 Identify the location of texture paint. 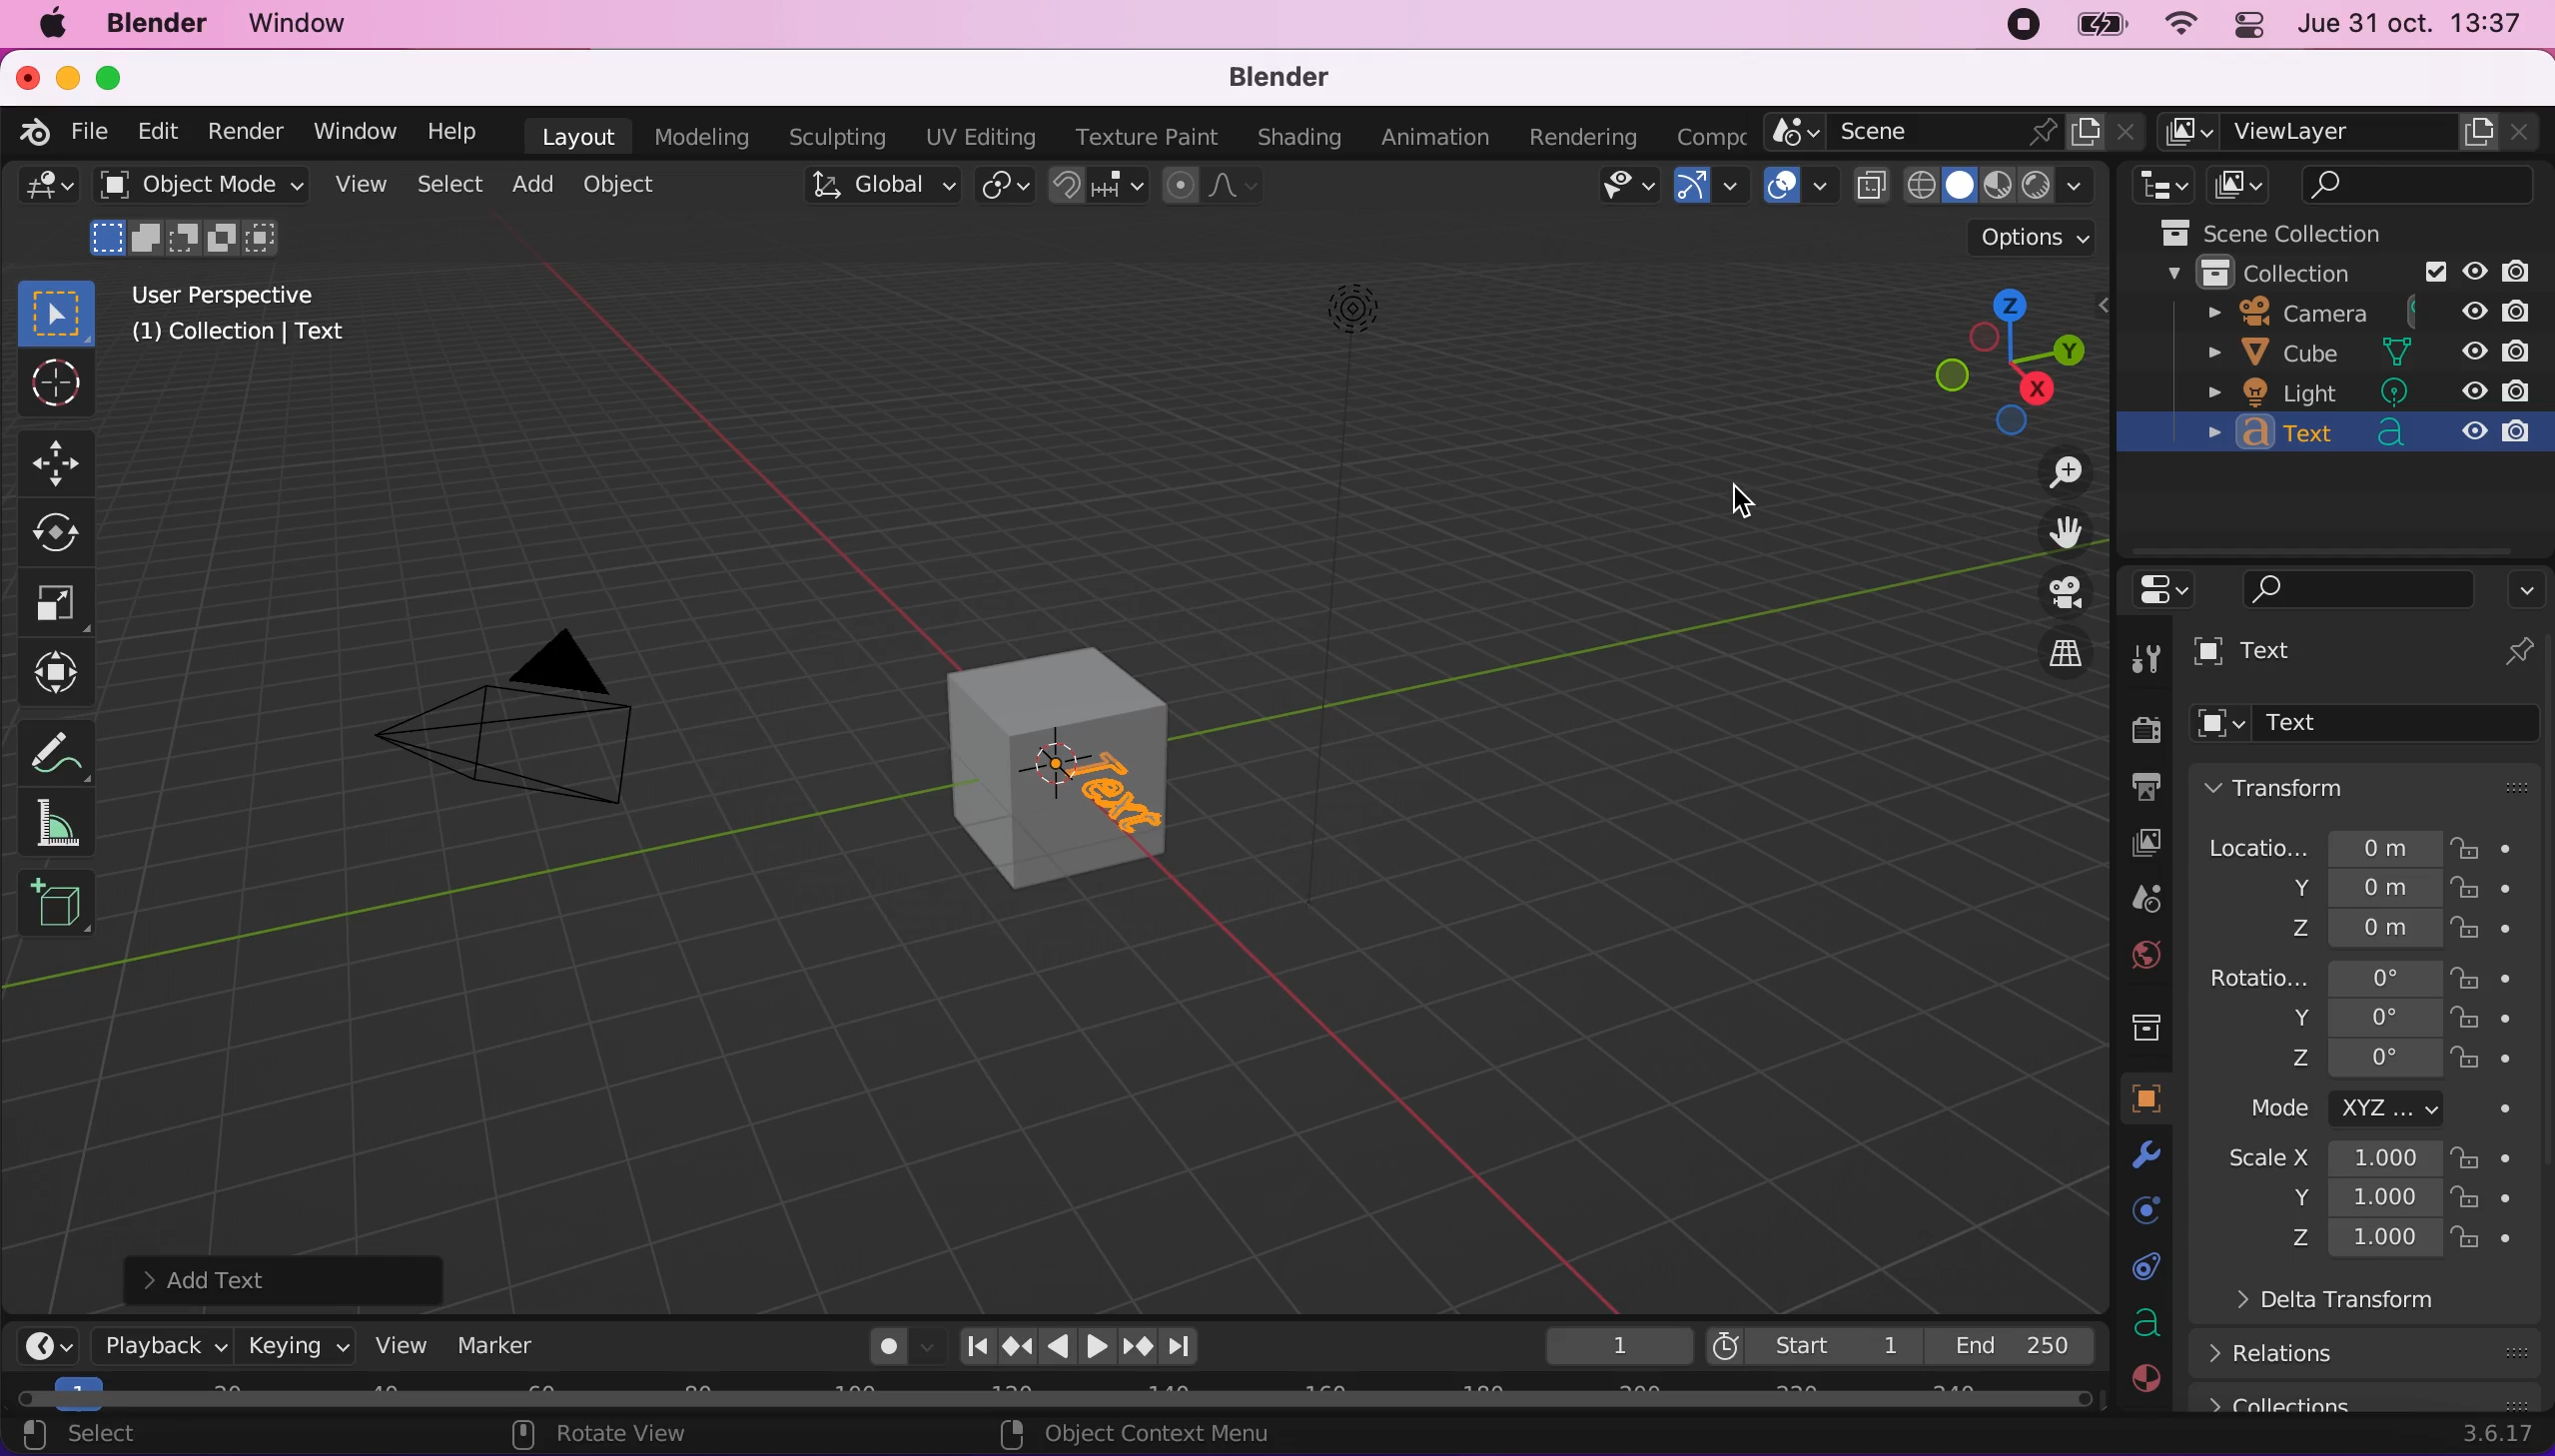
(1143, 133).